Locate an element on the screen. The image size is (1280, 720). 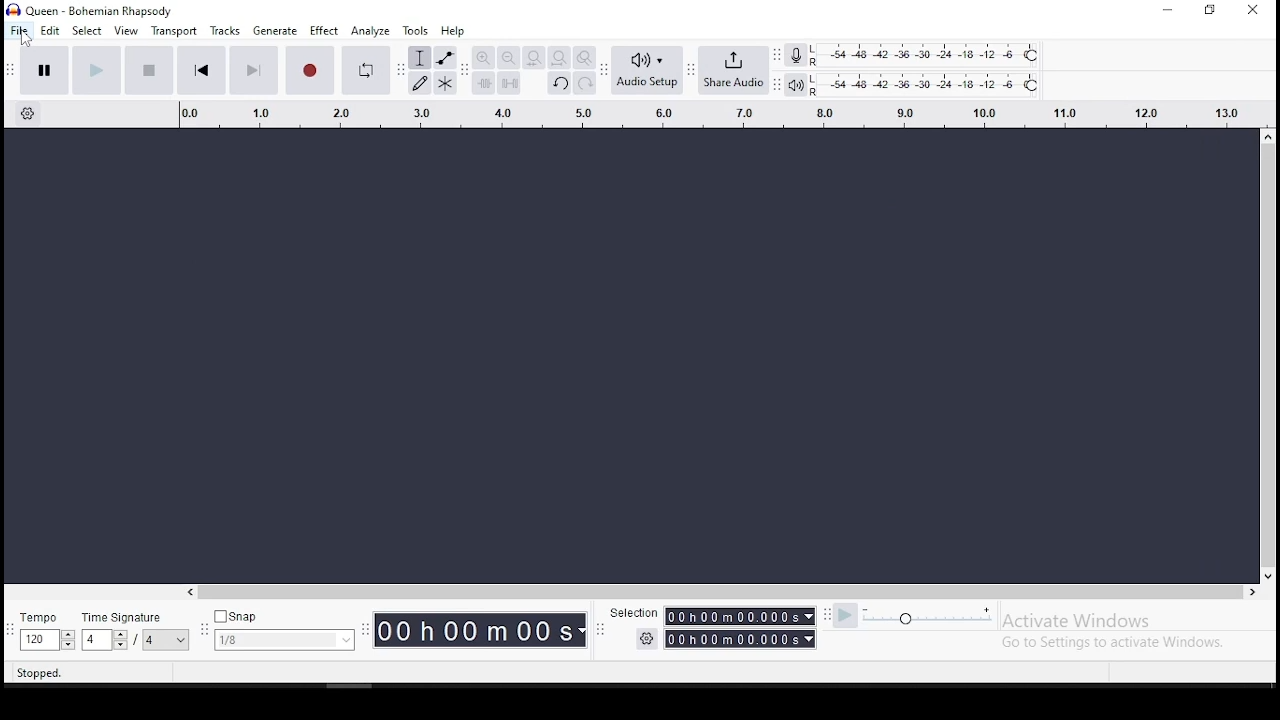
tempo is located at coordinates (47, 632).